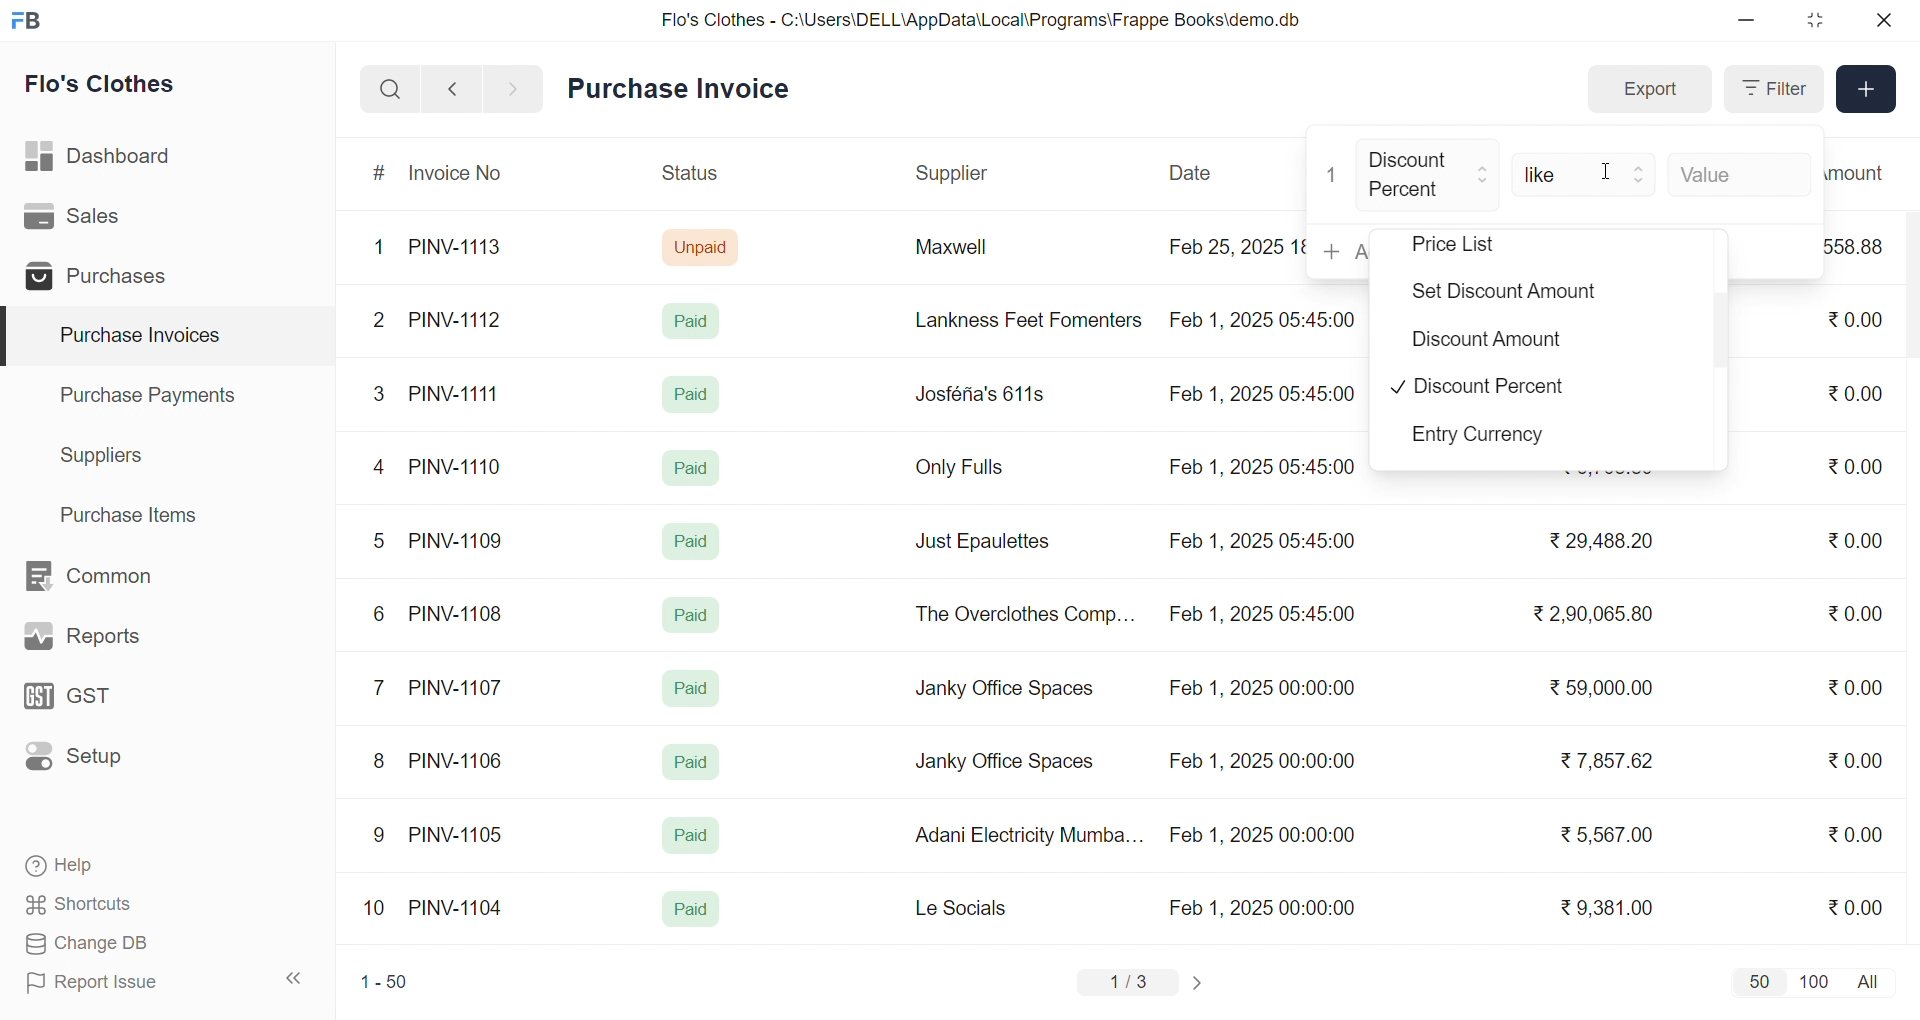 Image resolution: width=1920 pixels, height=1020 pixels. I want to click on PINV-1113, so click(464, 249).